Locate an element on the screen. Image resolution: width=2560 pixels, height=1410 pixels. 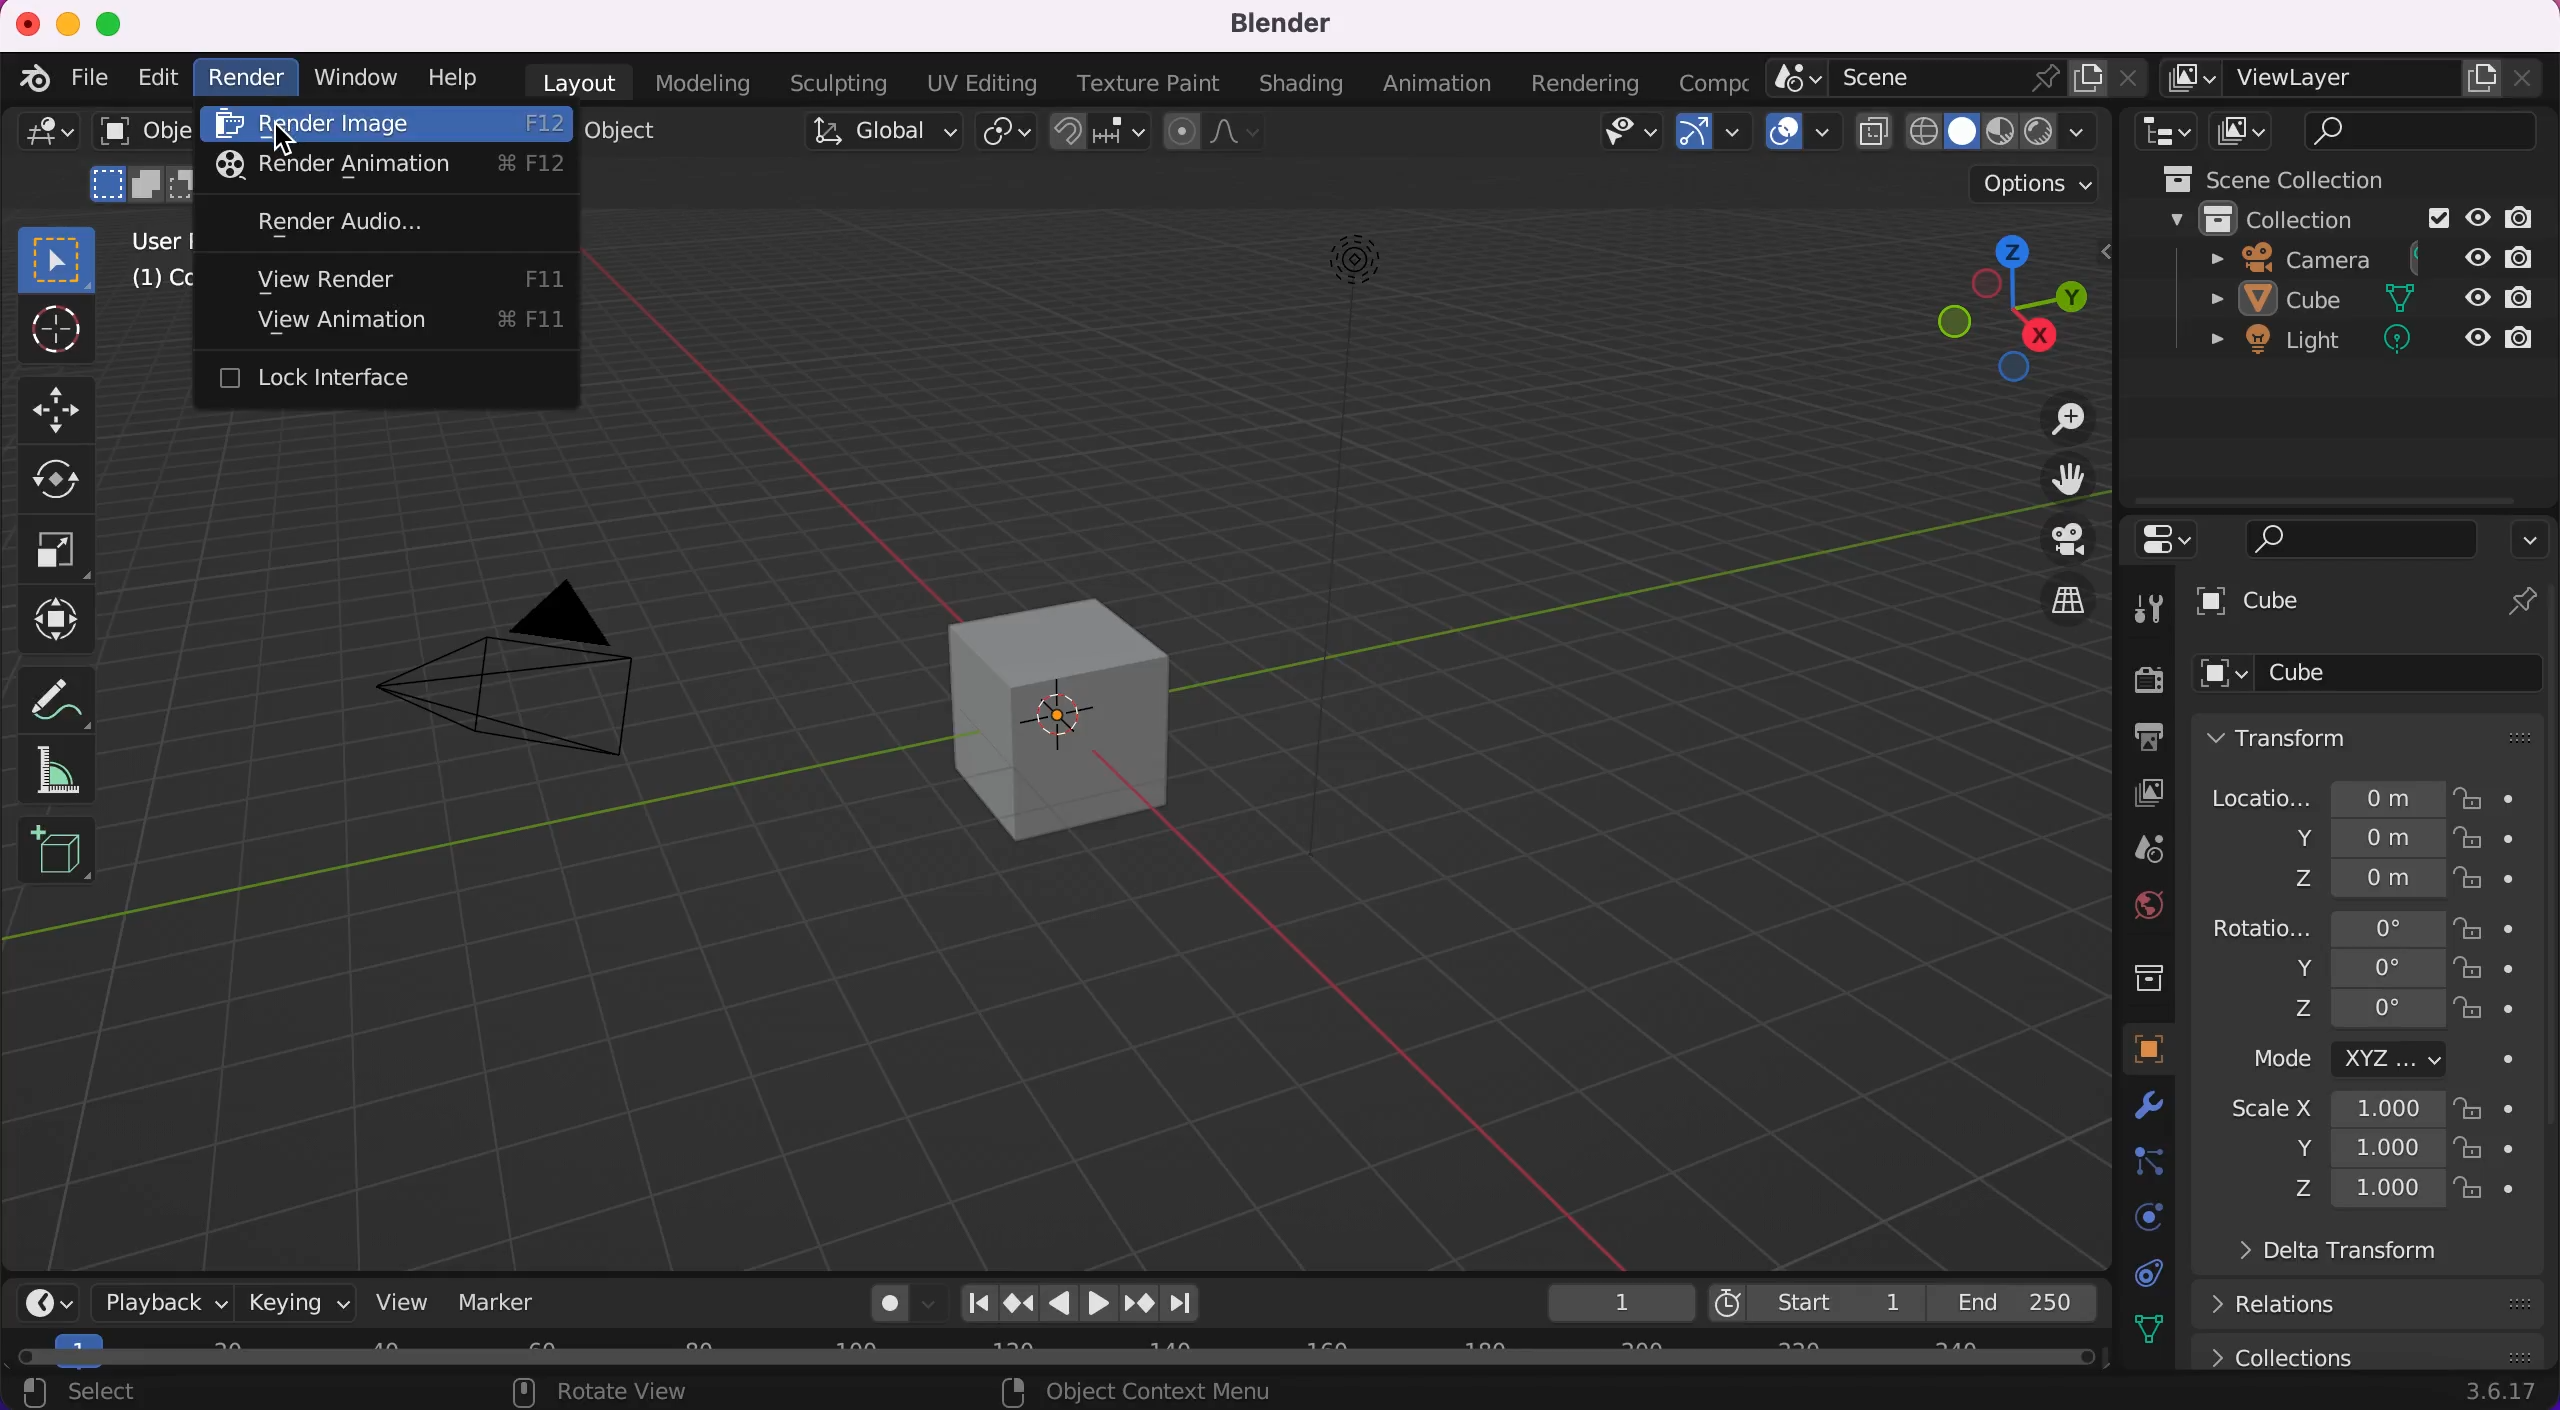
Play animation is located at coordinates (1061, 1303).